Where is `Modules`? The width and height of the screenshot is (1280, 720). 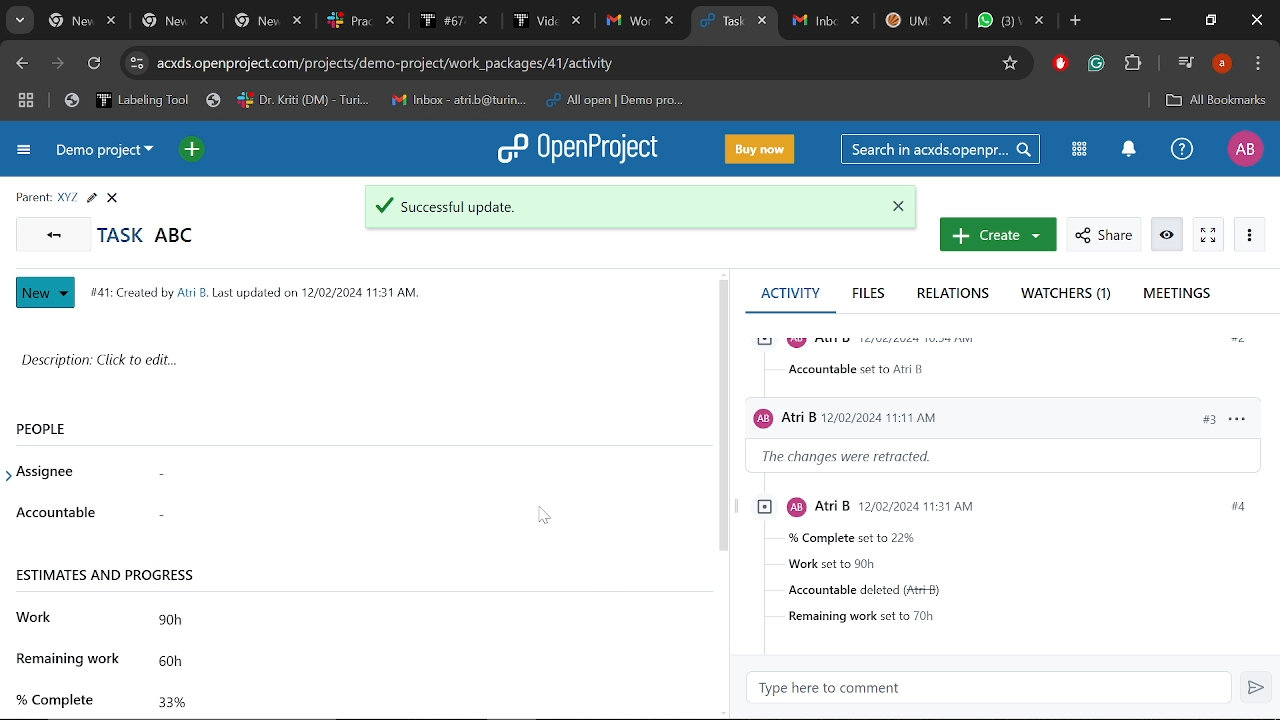 Modules is located at coordinates (1079, 149).